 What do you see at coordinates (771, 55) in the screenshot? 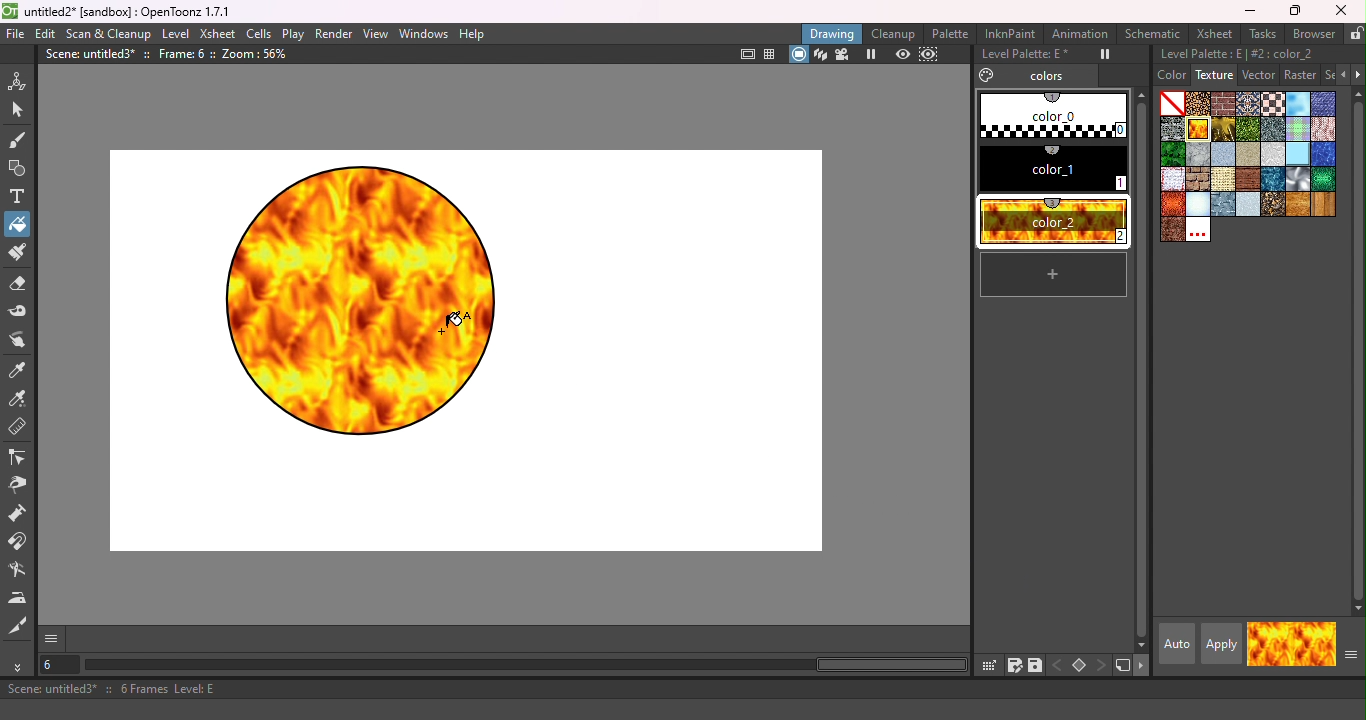
I see `Field guide` at bounding box center [771, 55].